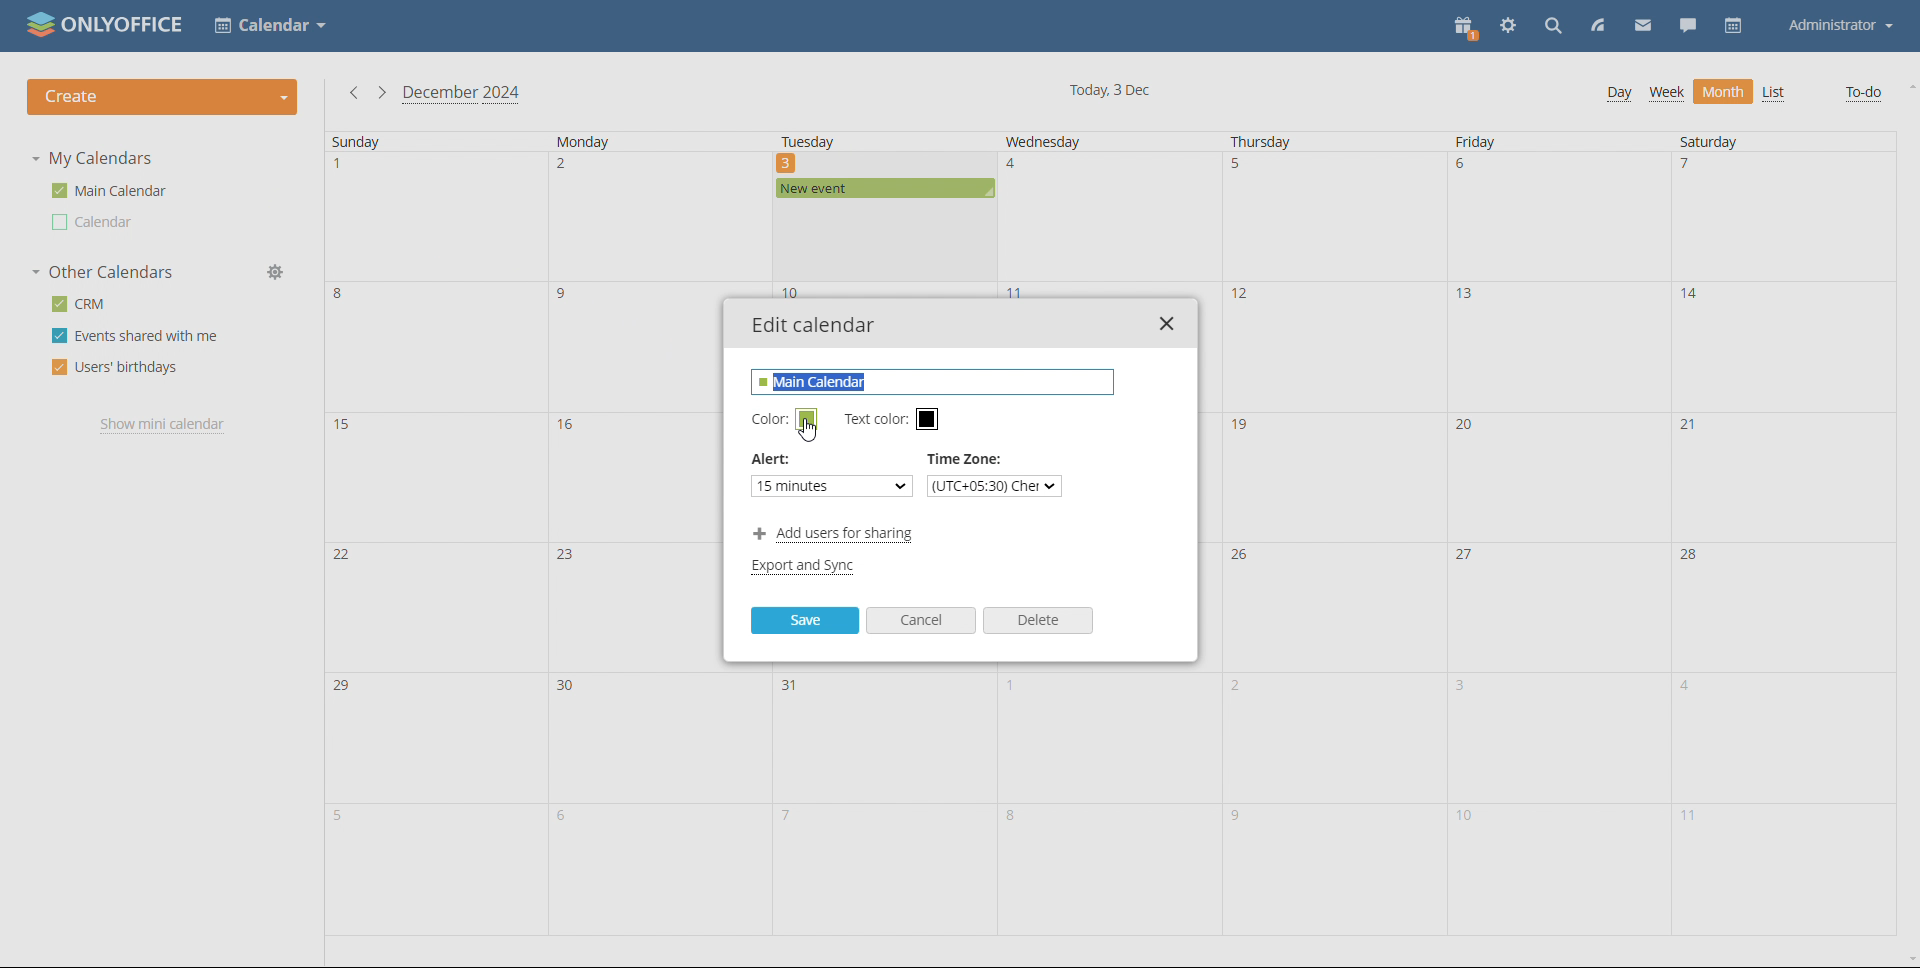 The height and width of the screenshot is (968, 1920). I want to click on monday, so click(641, 141).